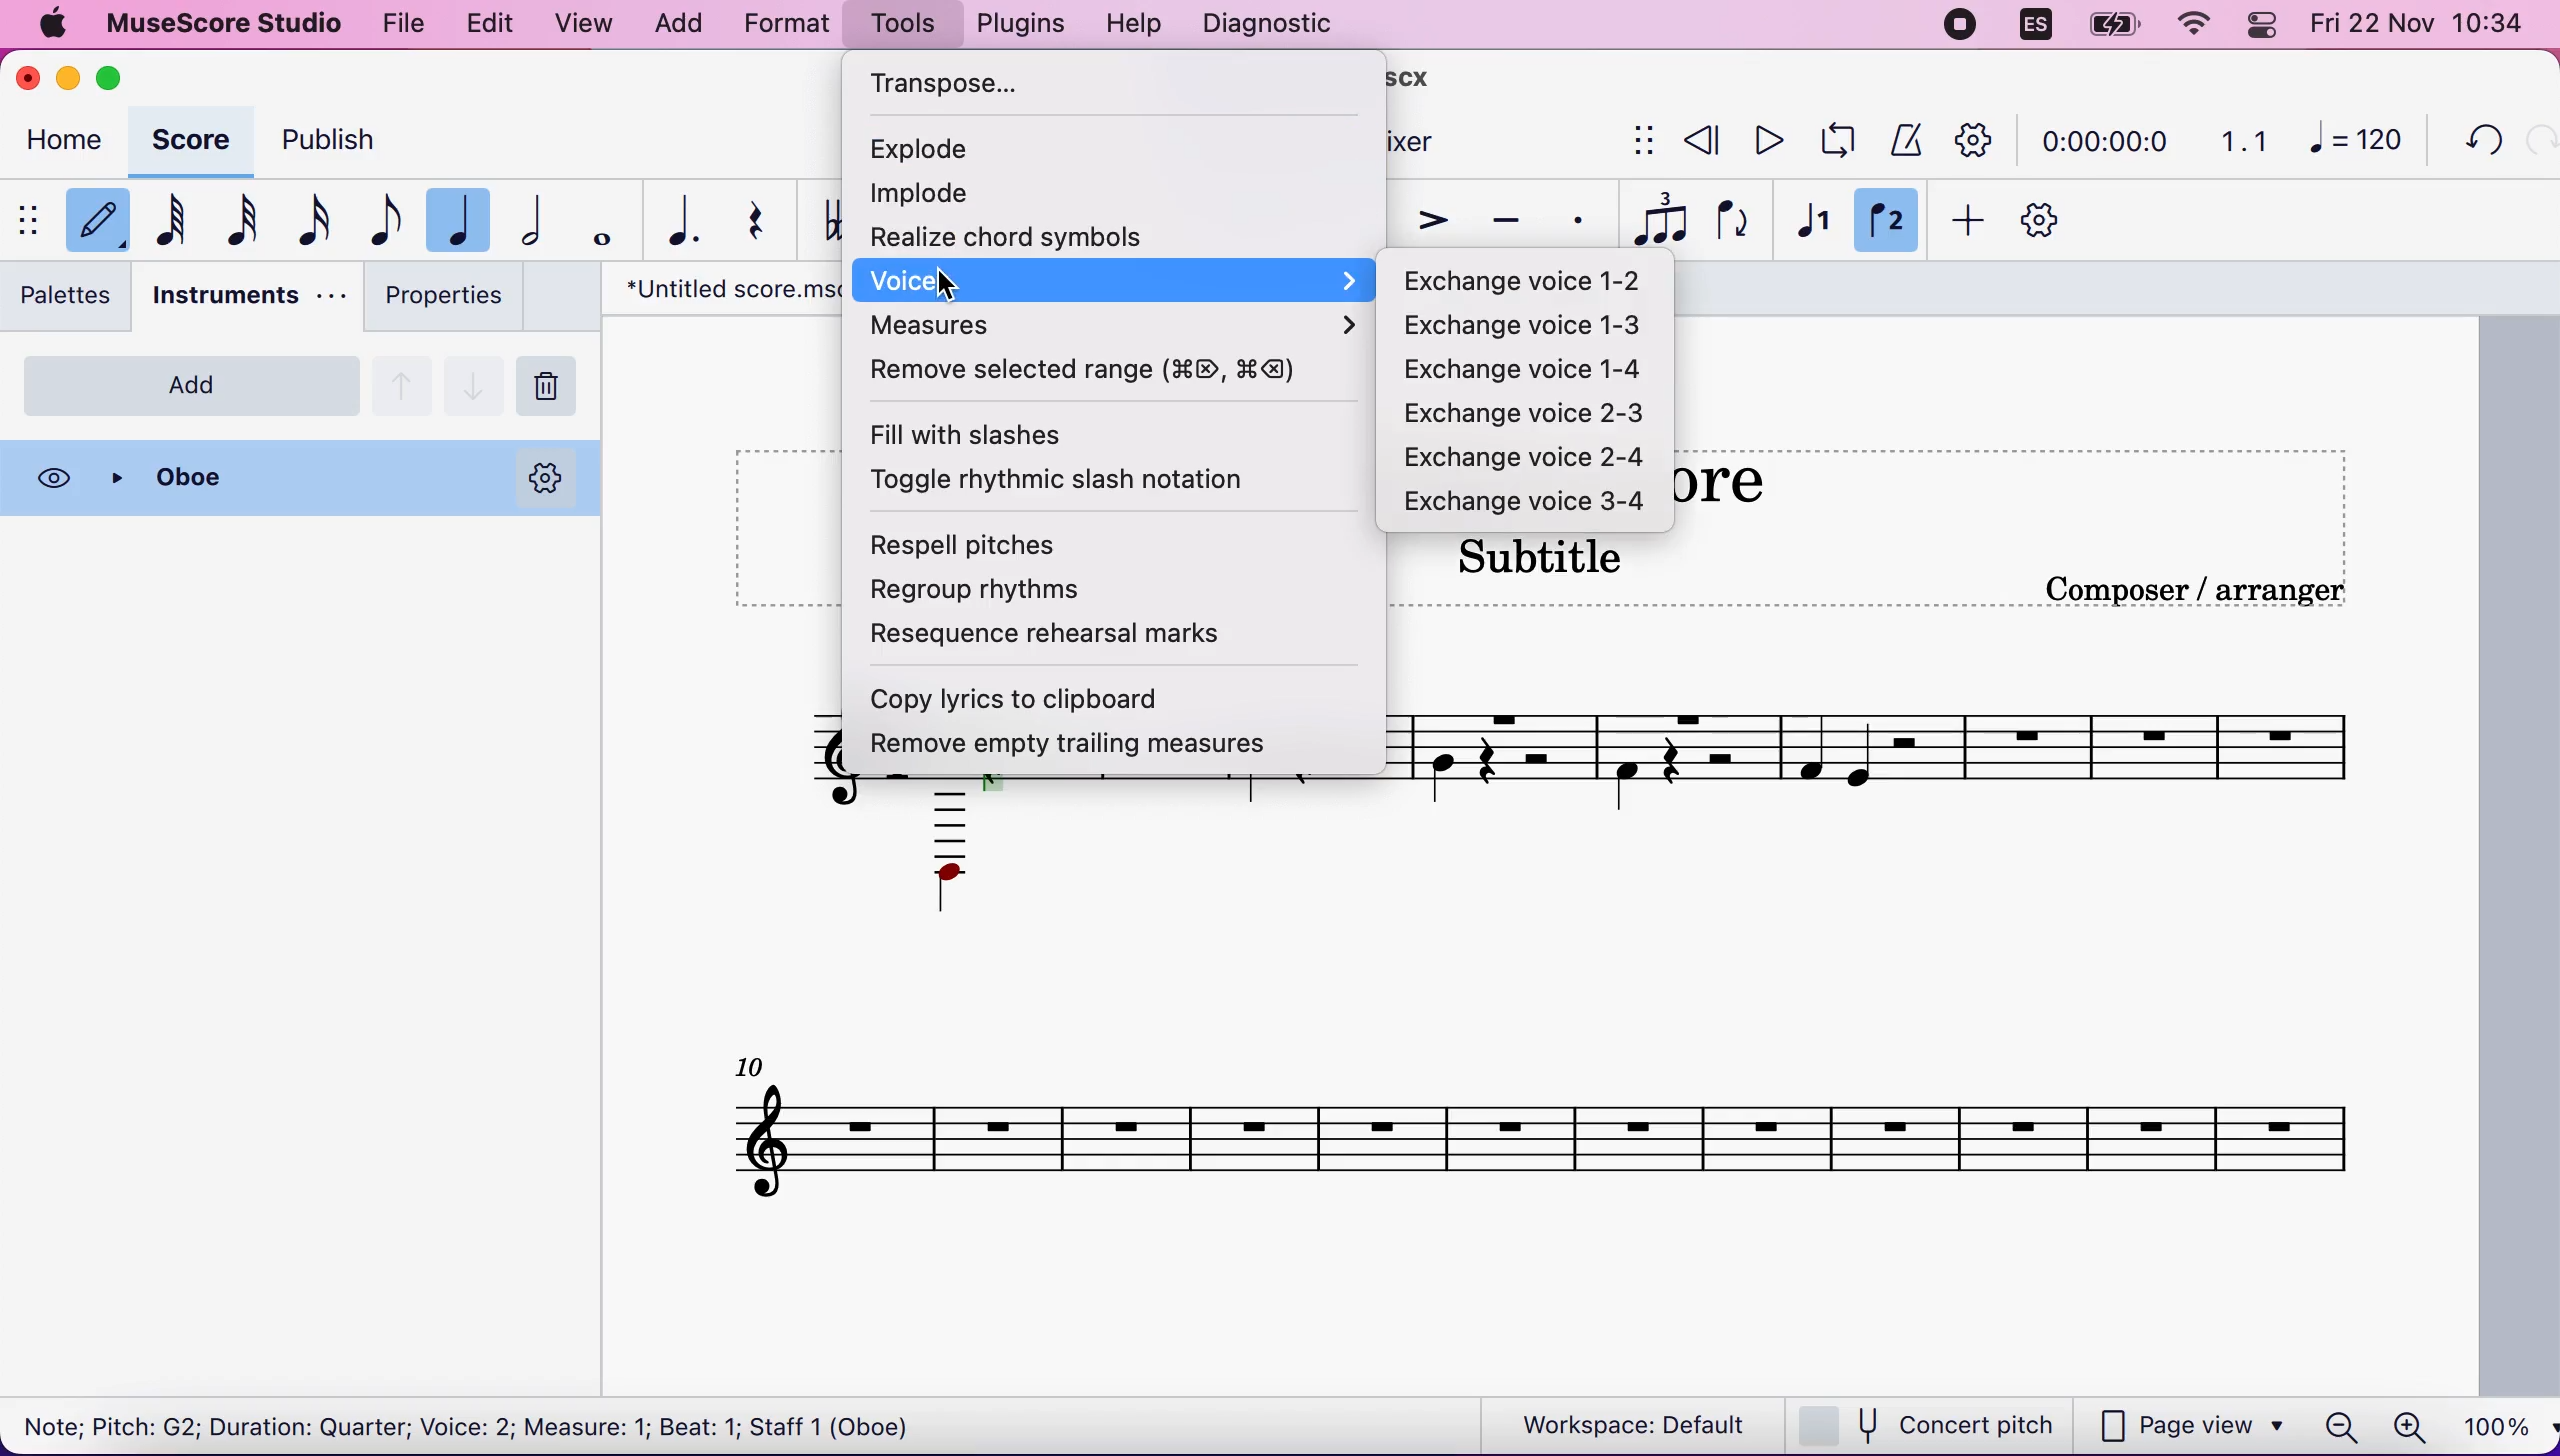 The width and height of the screenshot is (2560, 1456). I want to click on exchange voice 2-4, so click(1528, 458).